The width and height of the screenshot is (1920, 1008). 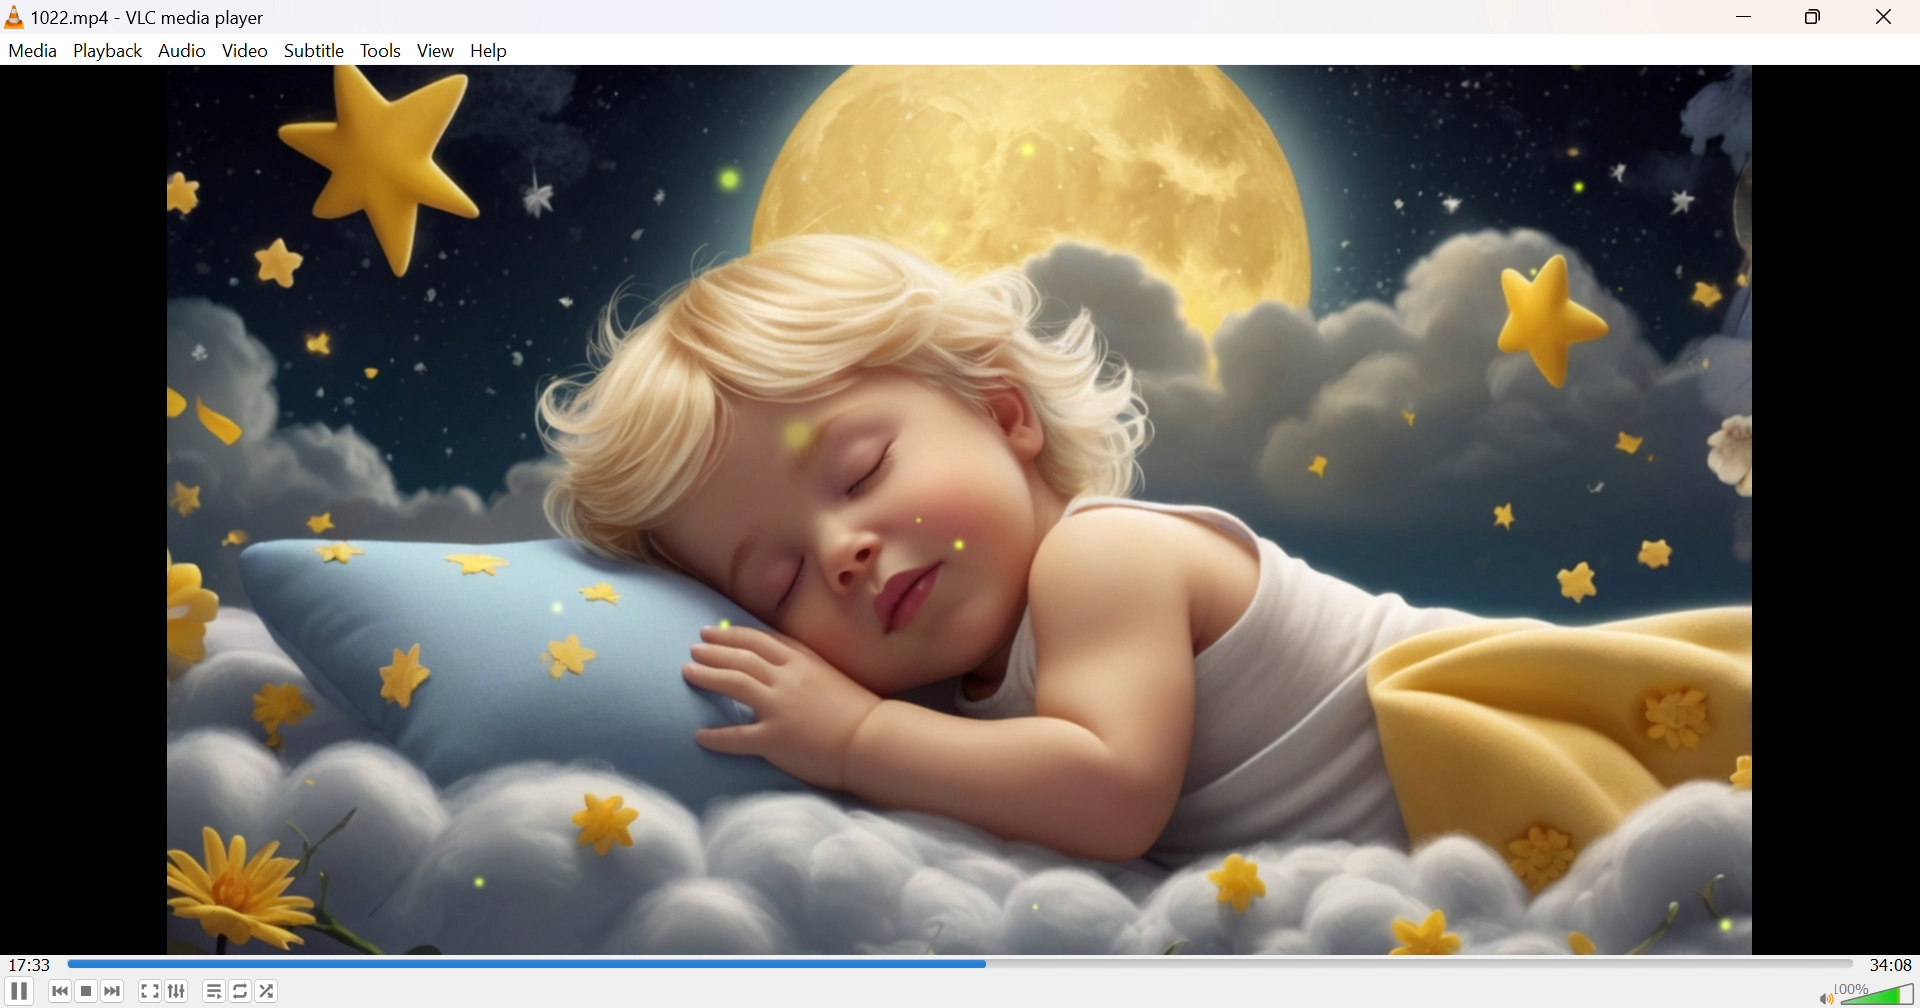 What do you see at coordinates (88, 992) in the screenshot?
I see `Stop playback` at bounding box center [88, 992].